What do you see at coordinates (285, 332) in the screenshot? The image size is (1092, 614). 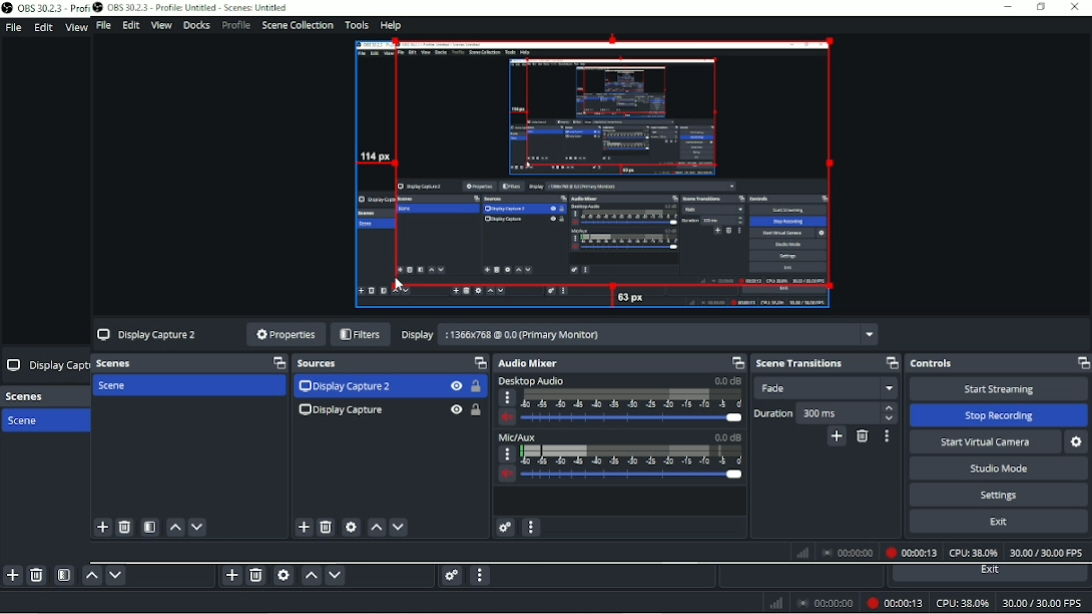 I see `Properties` at bounding box center [285, 332].